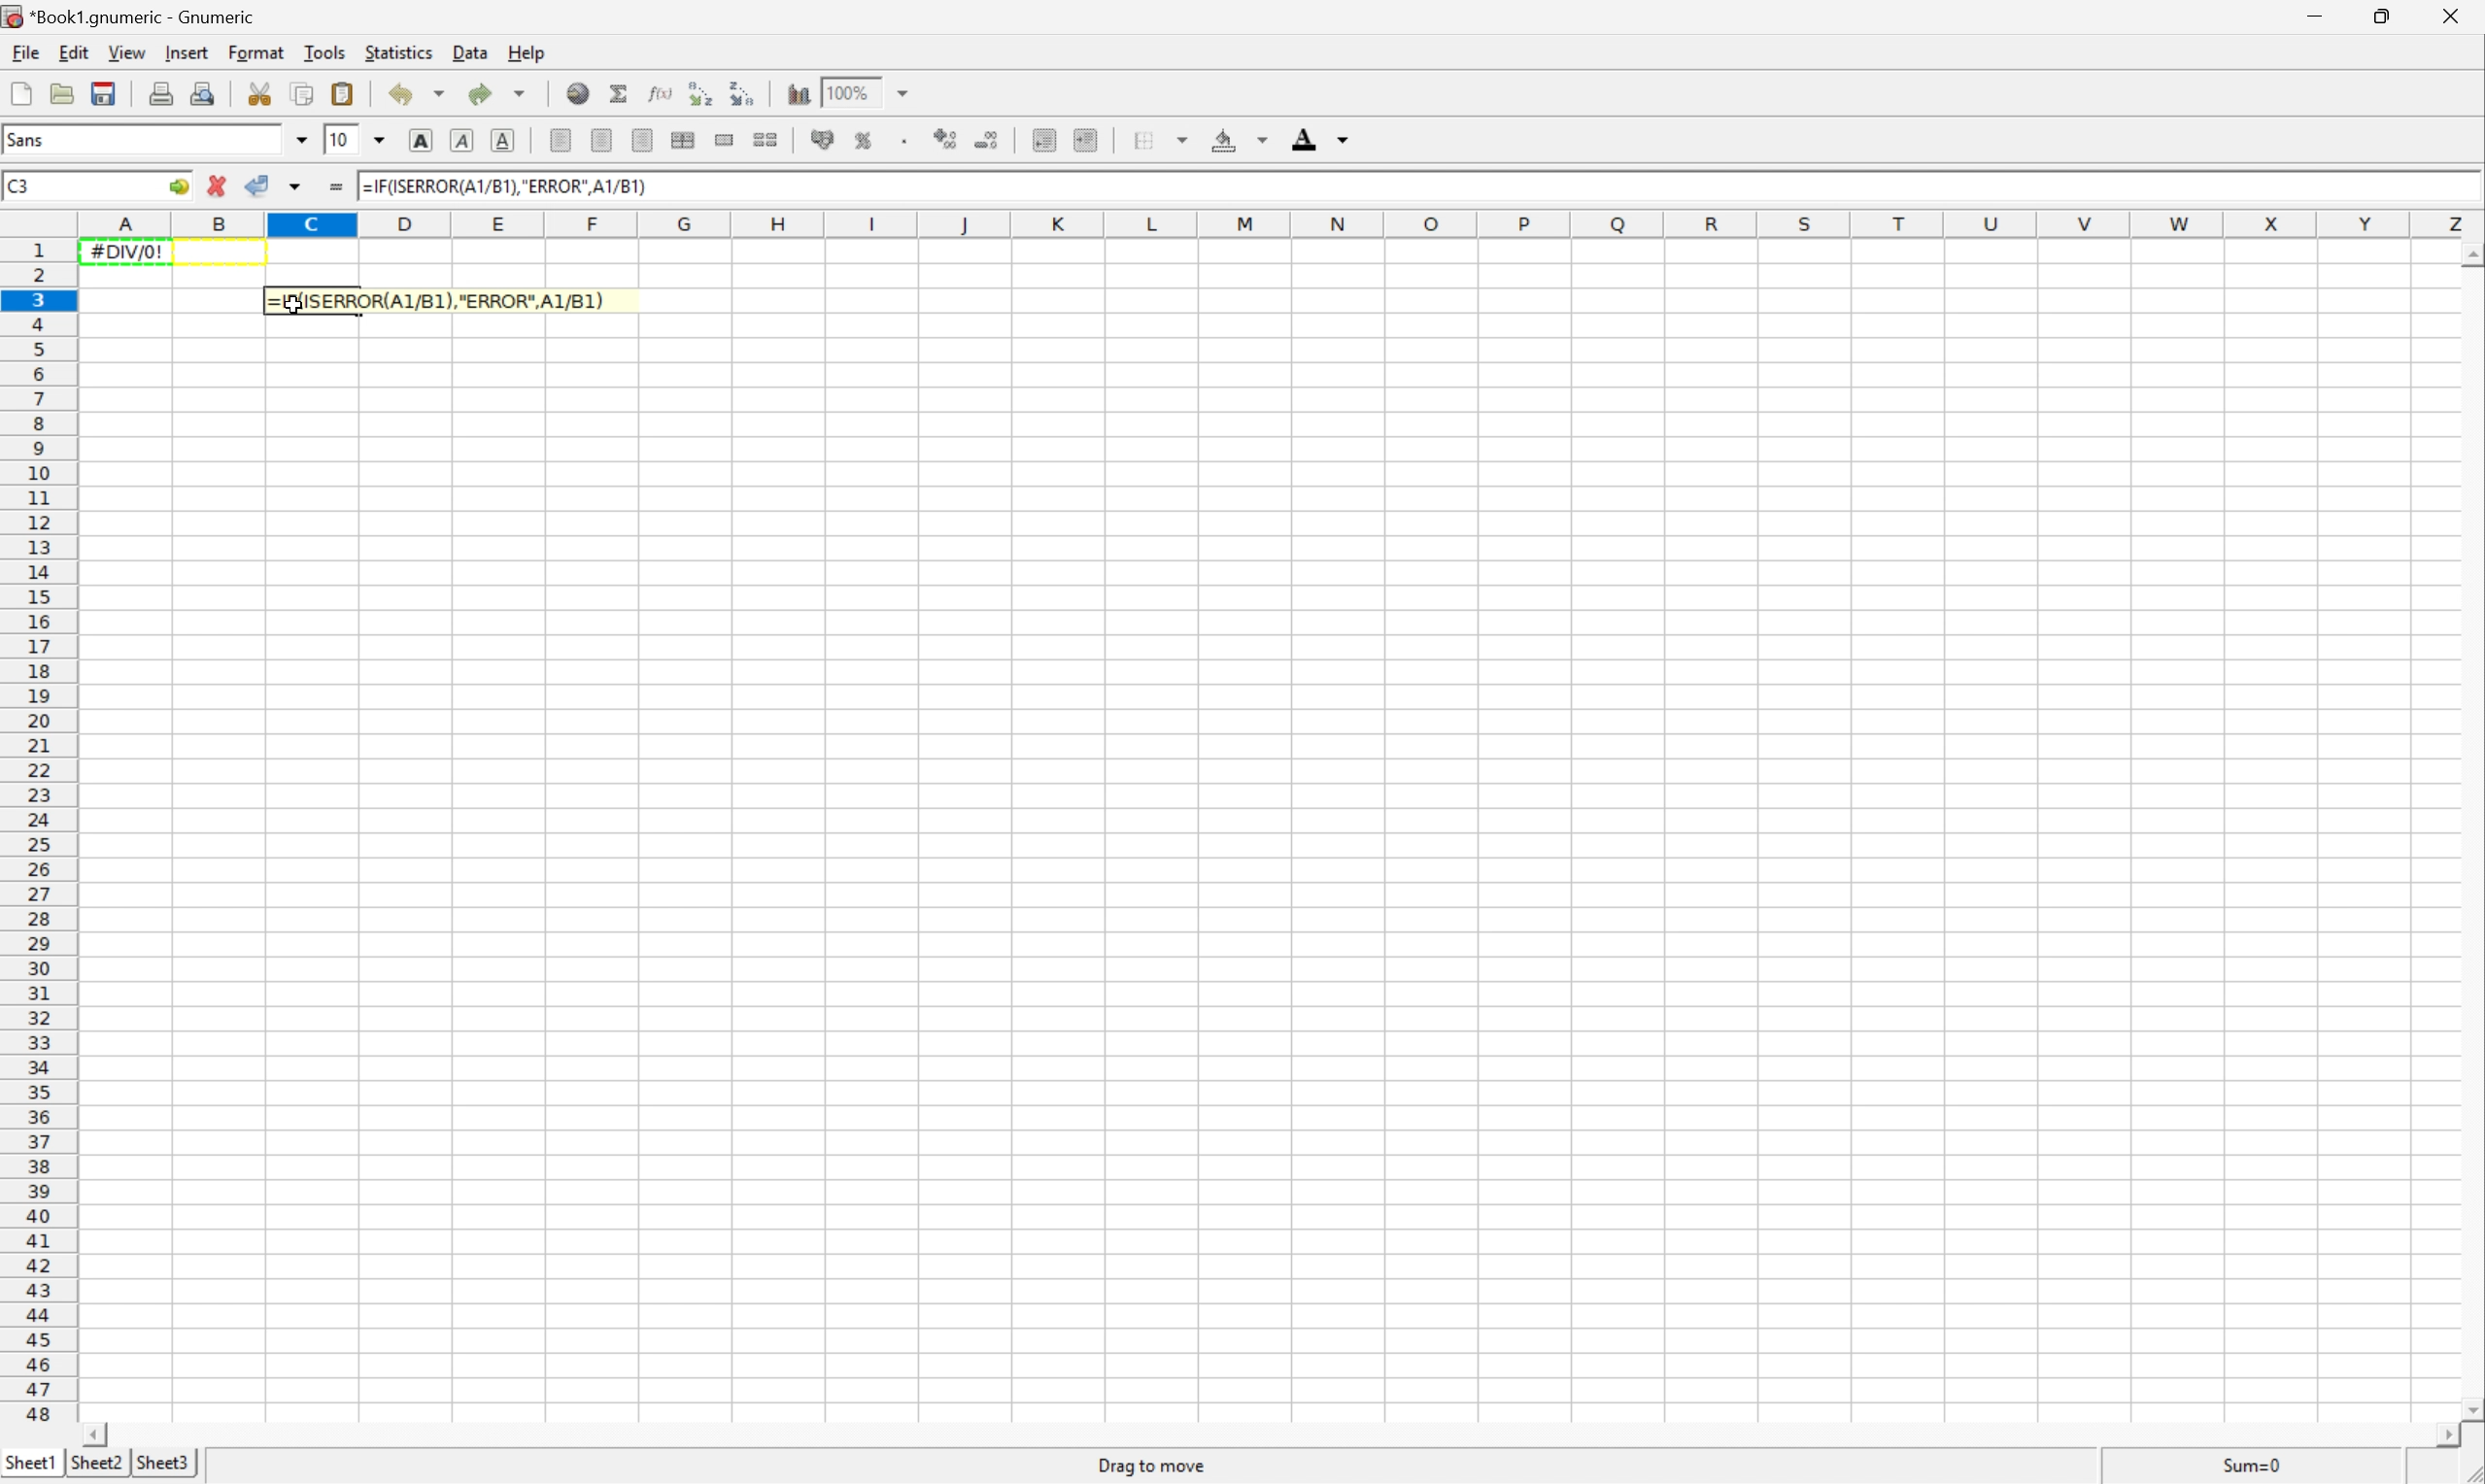 This screenshot has height=1484, width=2485. I want to click on Sum into the current cell, so click(617, 95).